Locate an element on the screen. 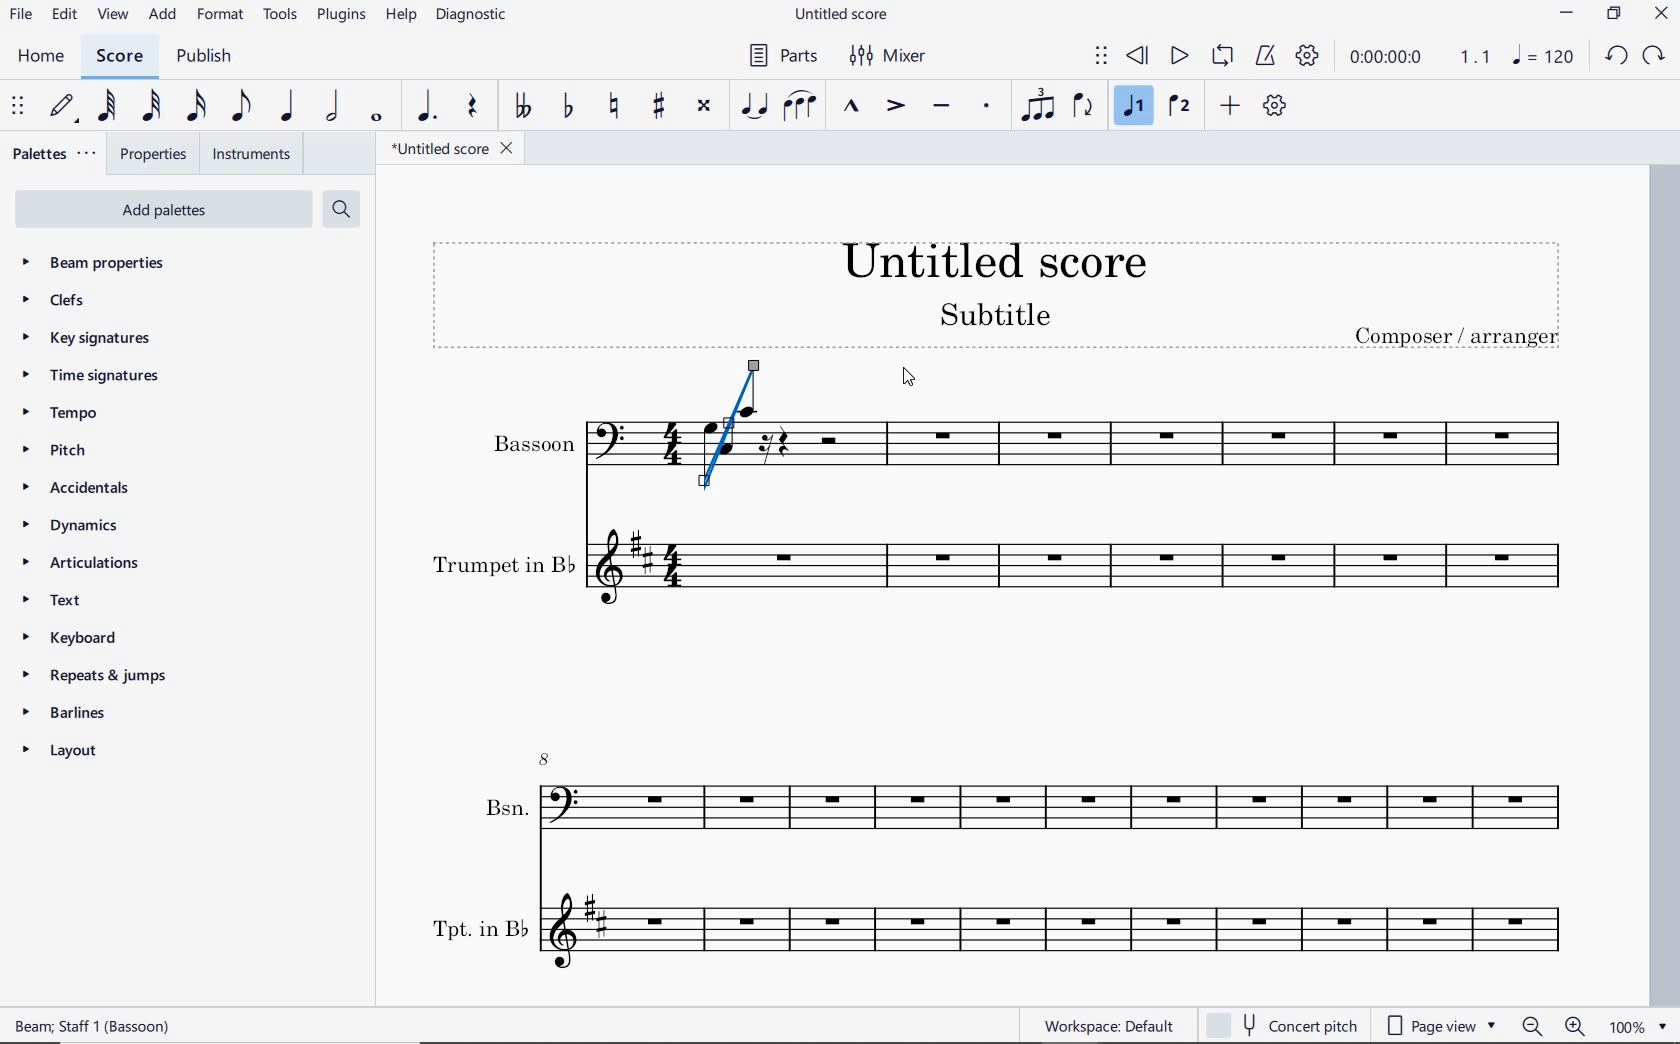 This screenshot has height=1044, width=1680. voice 2 is located at coordinates (1180, 107).